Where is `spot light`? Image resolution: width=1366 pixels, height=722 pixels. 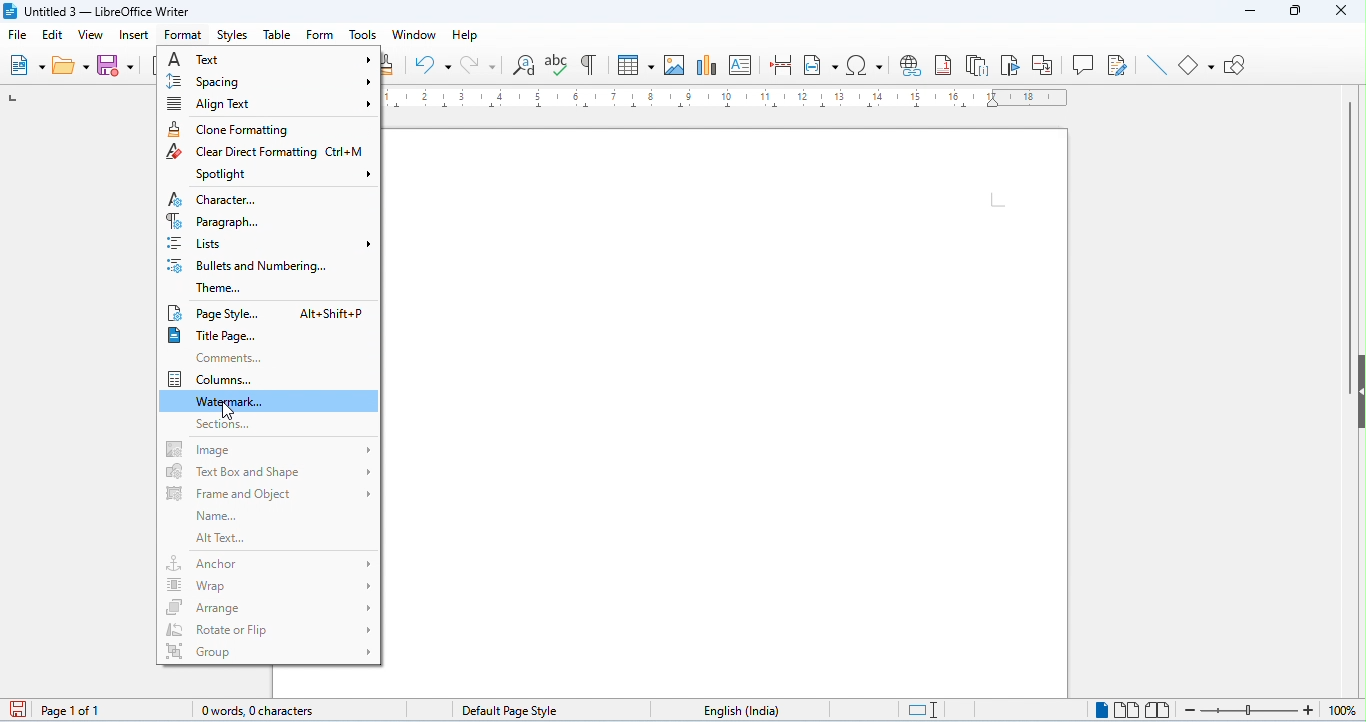
spot light is located at coordinates (280, 174).